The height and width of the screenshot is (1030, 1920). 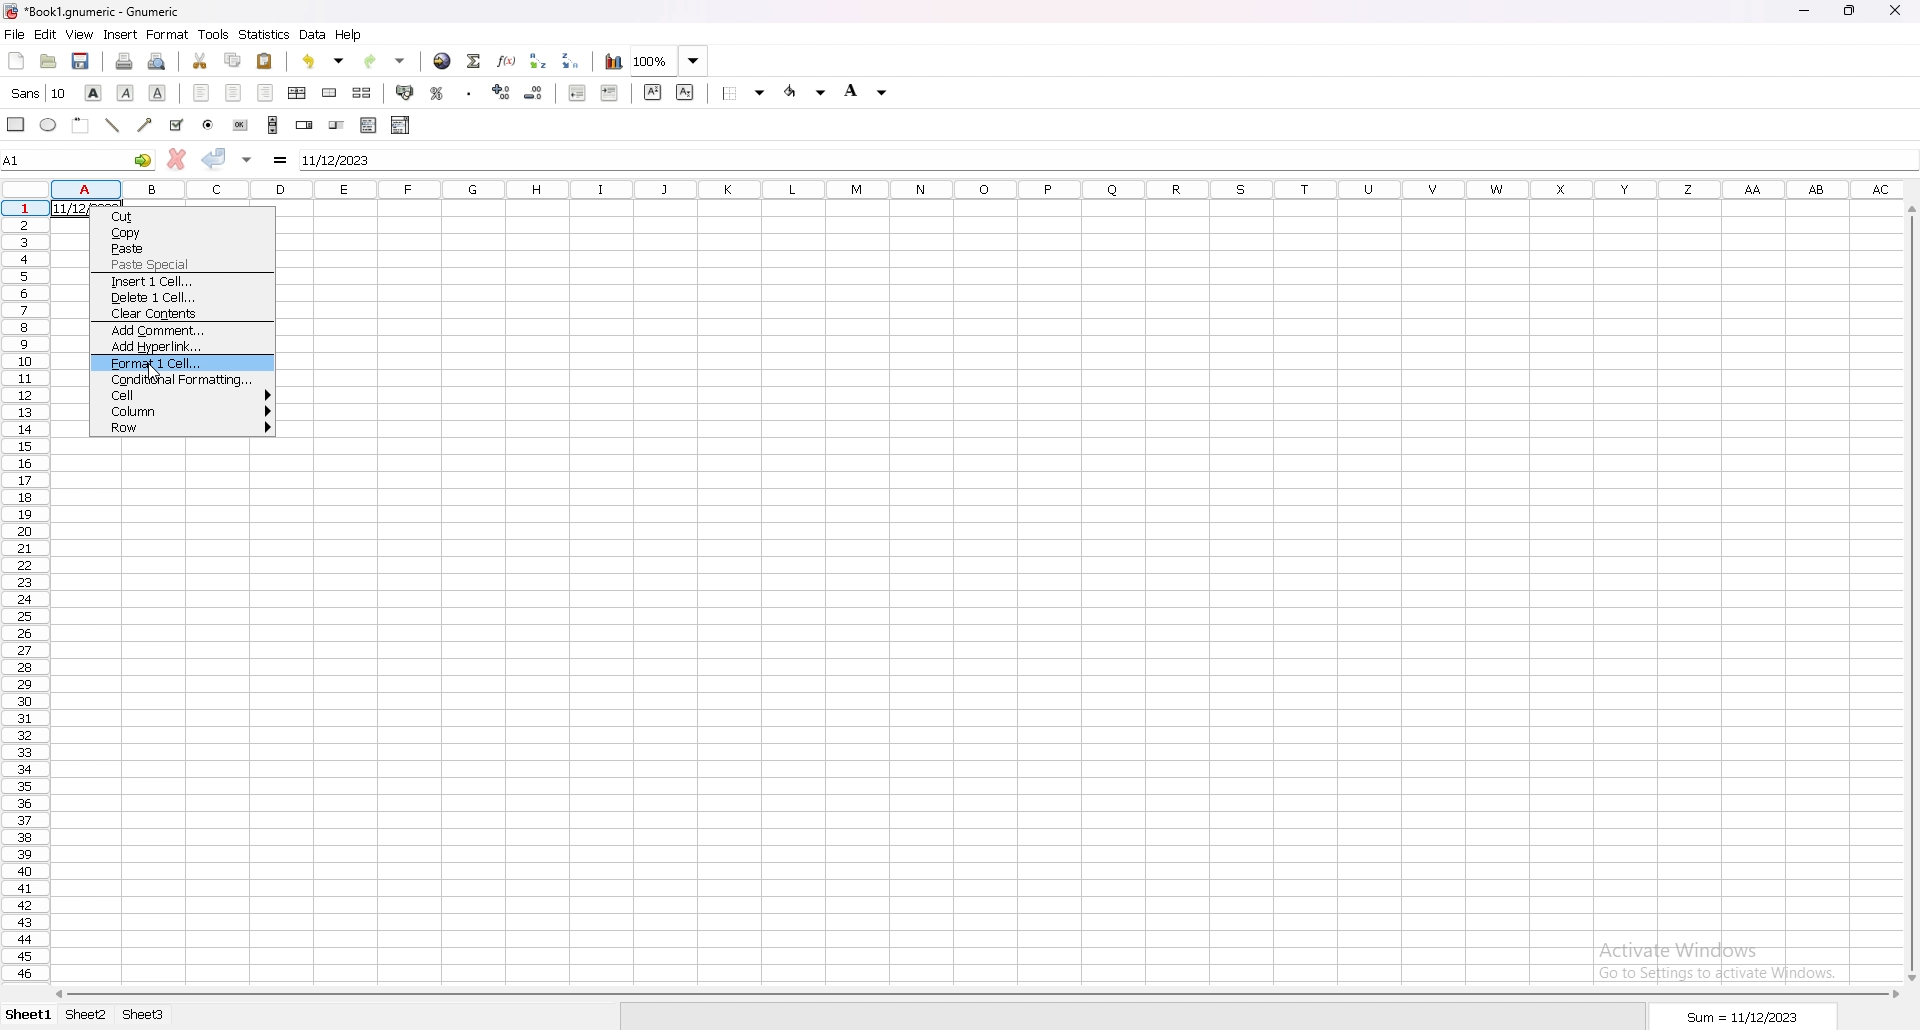 I want to click on foreground, so click(x=806, y=92).